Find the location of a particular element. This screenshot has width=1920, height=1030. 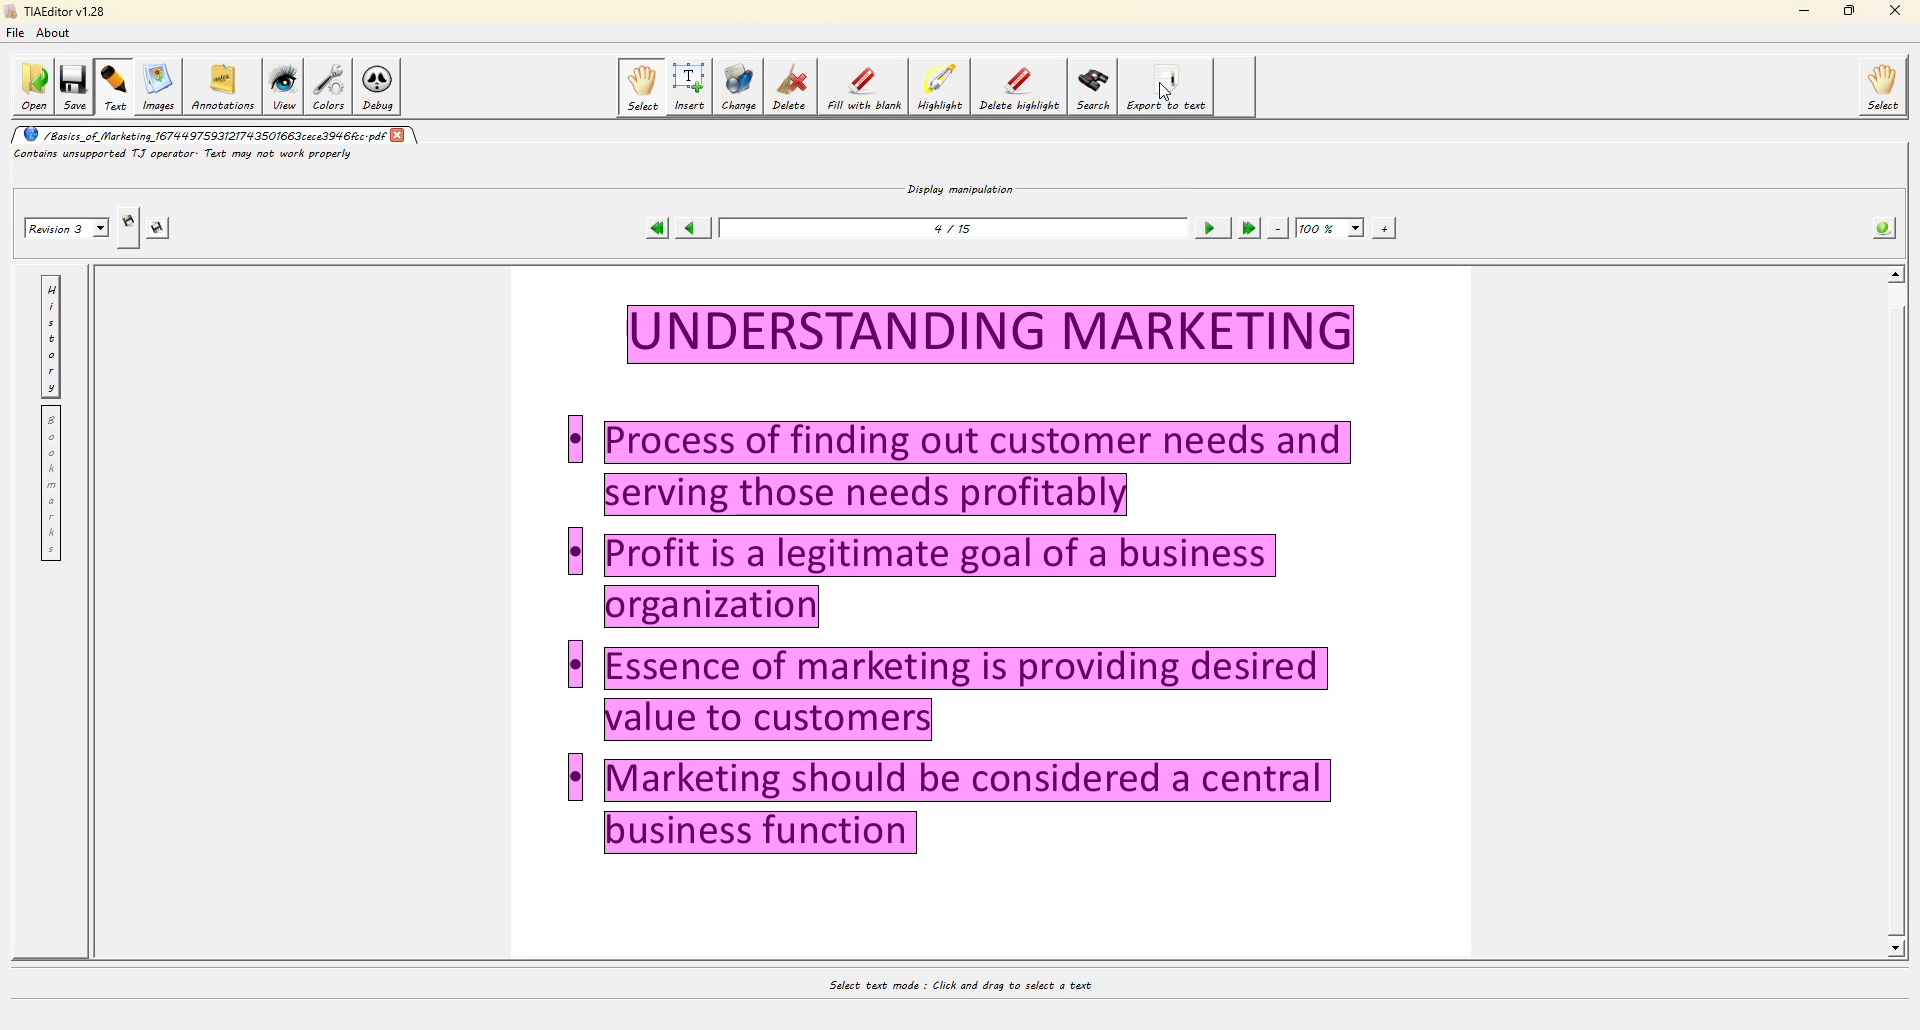

last page is located at coordinates (1248, 227).